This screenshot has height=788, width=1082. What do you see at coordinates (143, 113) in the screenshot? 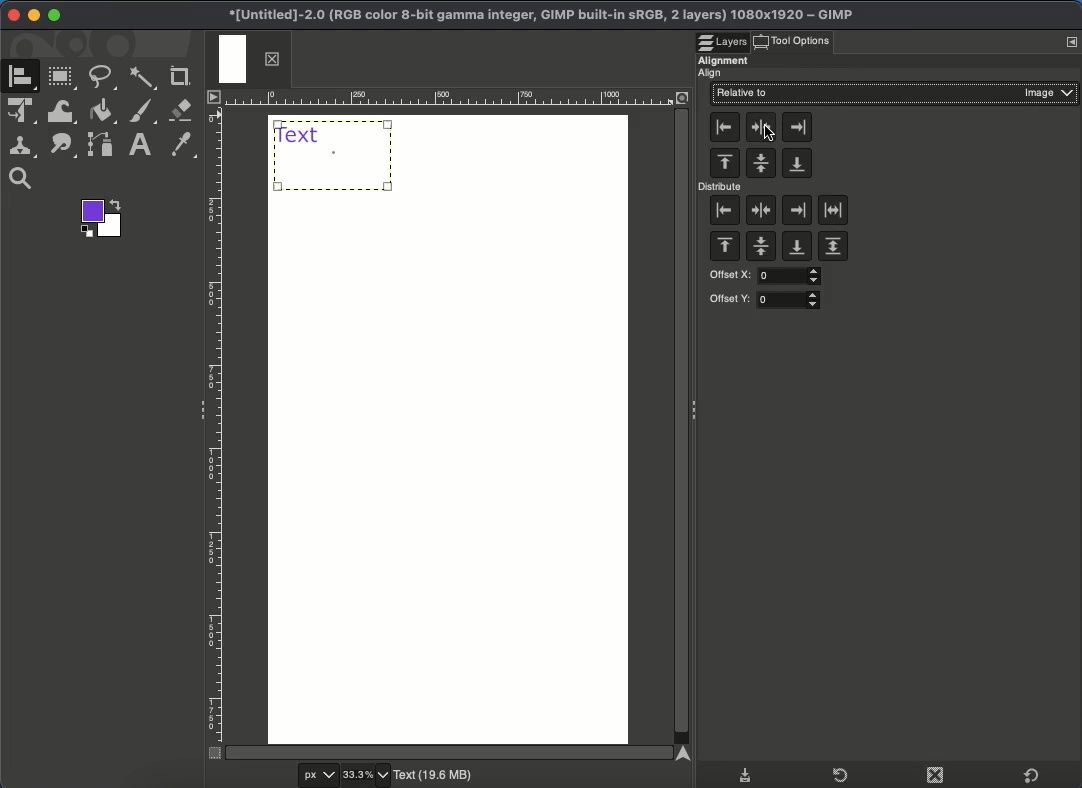
I see `Brush` at bounding box center [143, 113].